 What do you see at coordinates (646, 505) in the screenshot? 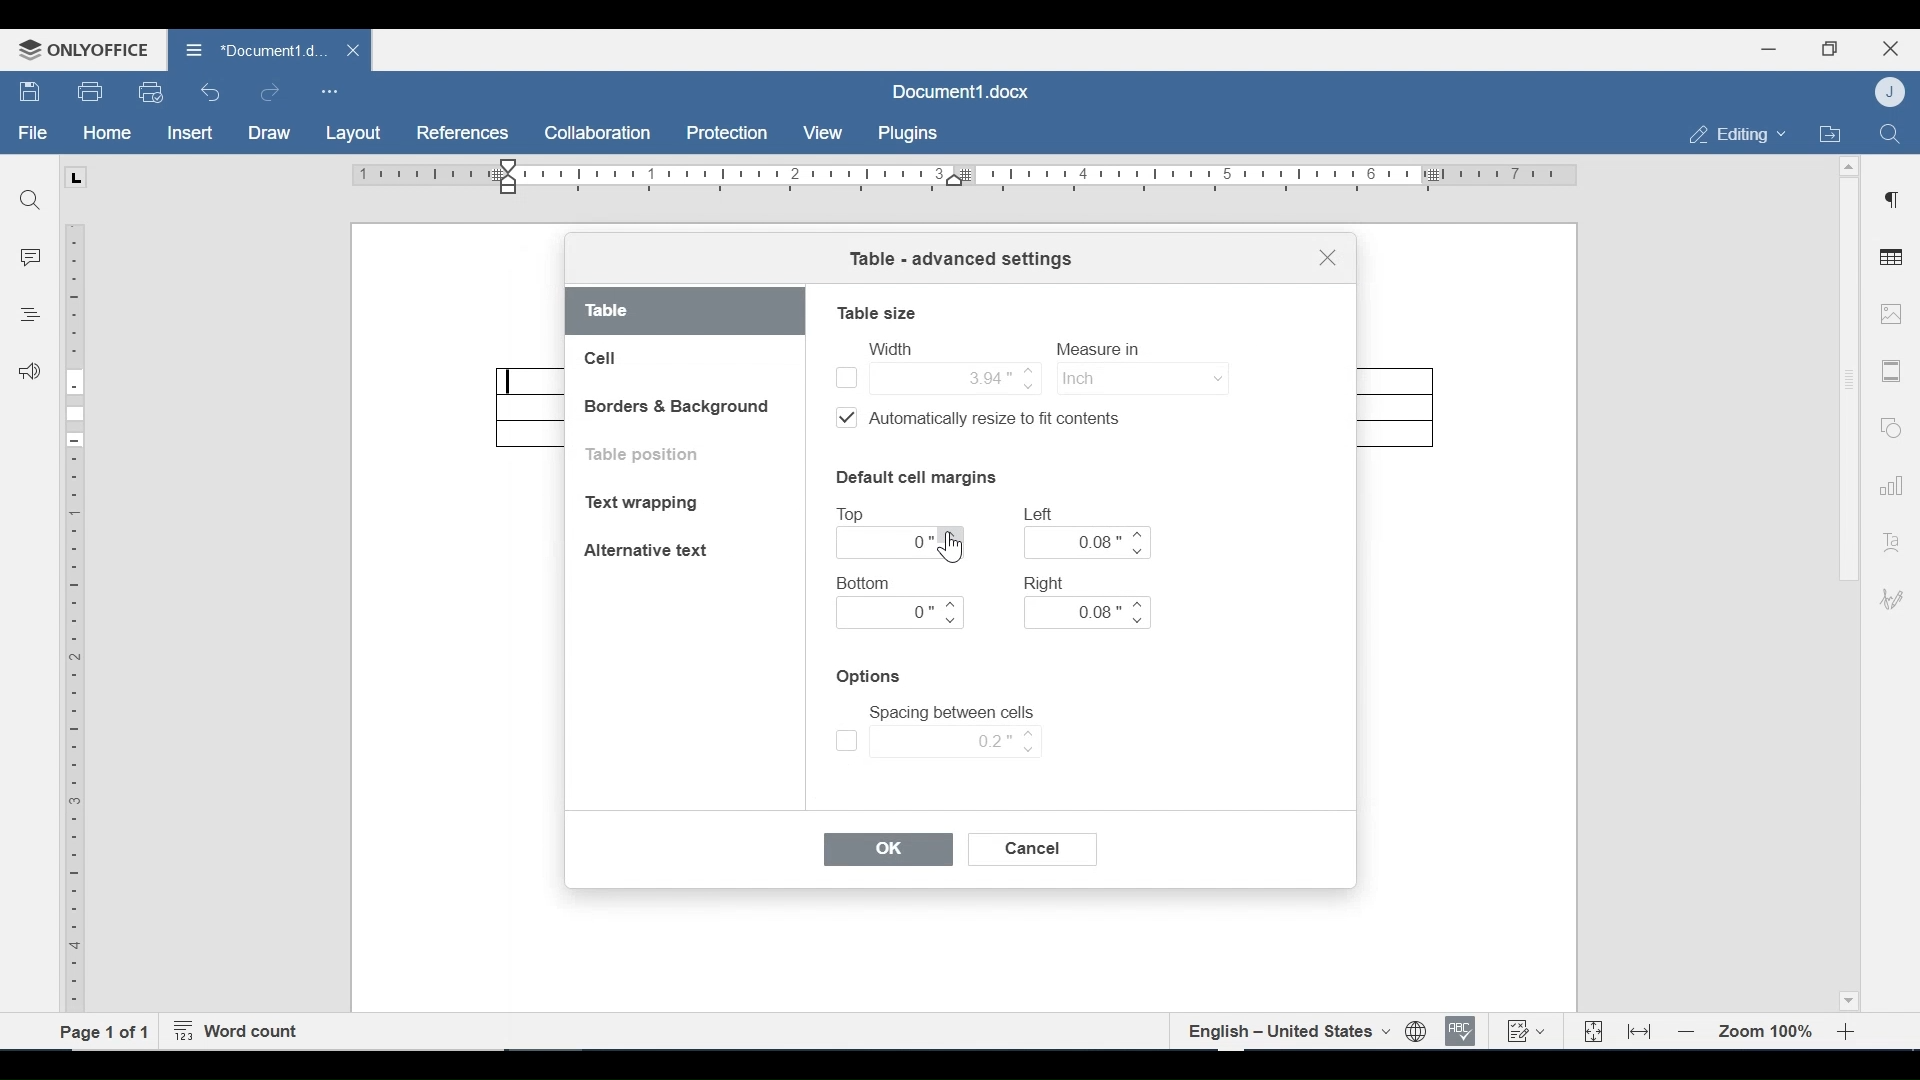
I see `Text wrapping` at bounding box center [646, 505].